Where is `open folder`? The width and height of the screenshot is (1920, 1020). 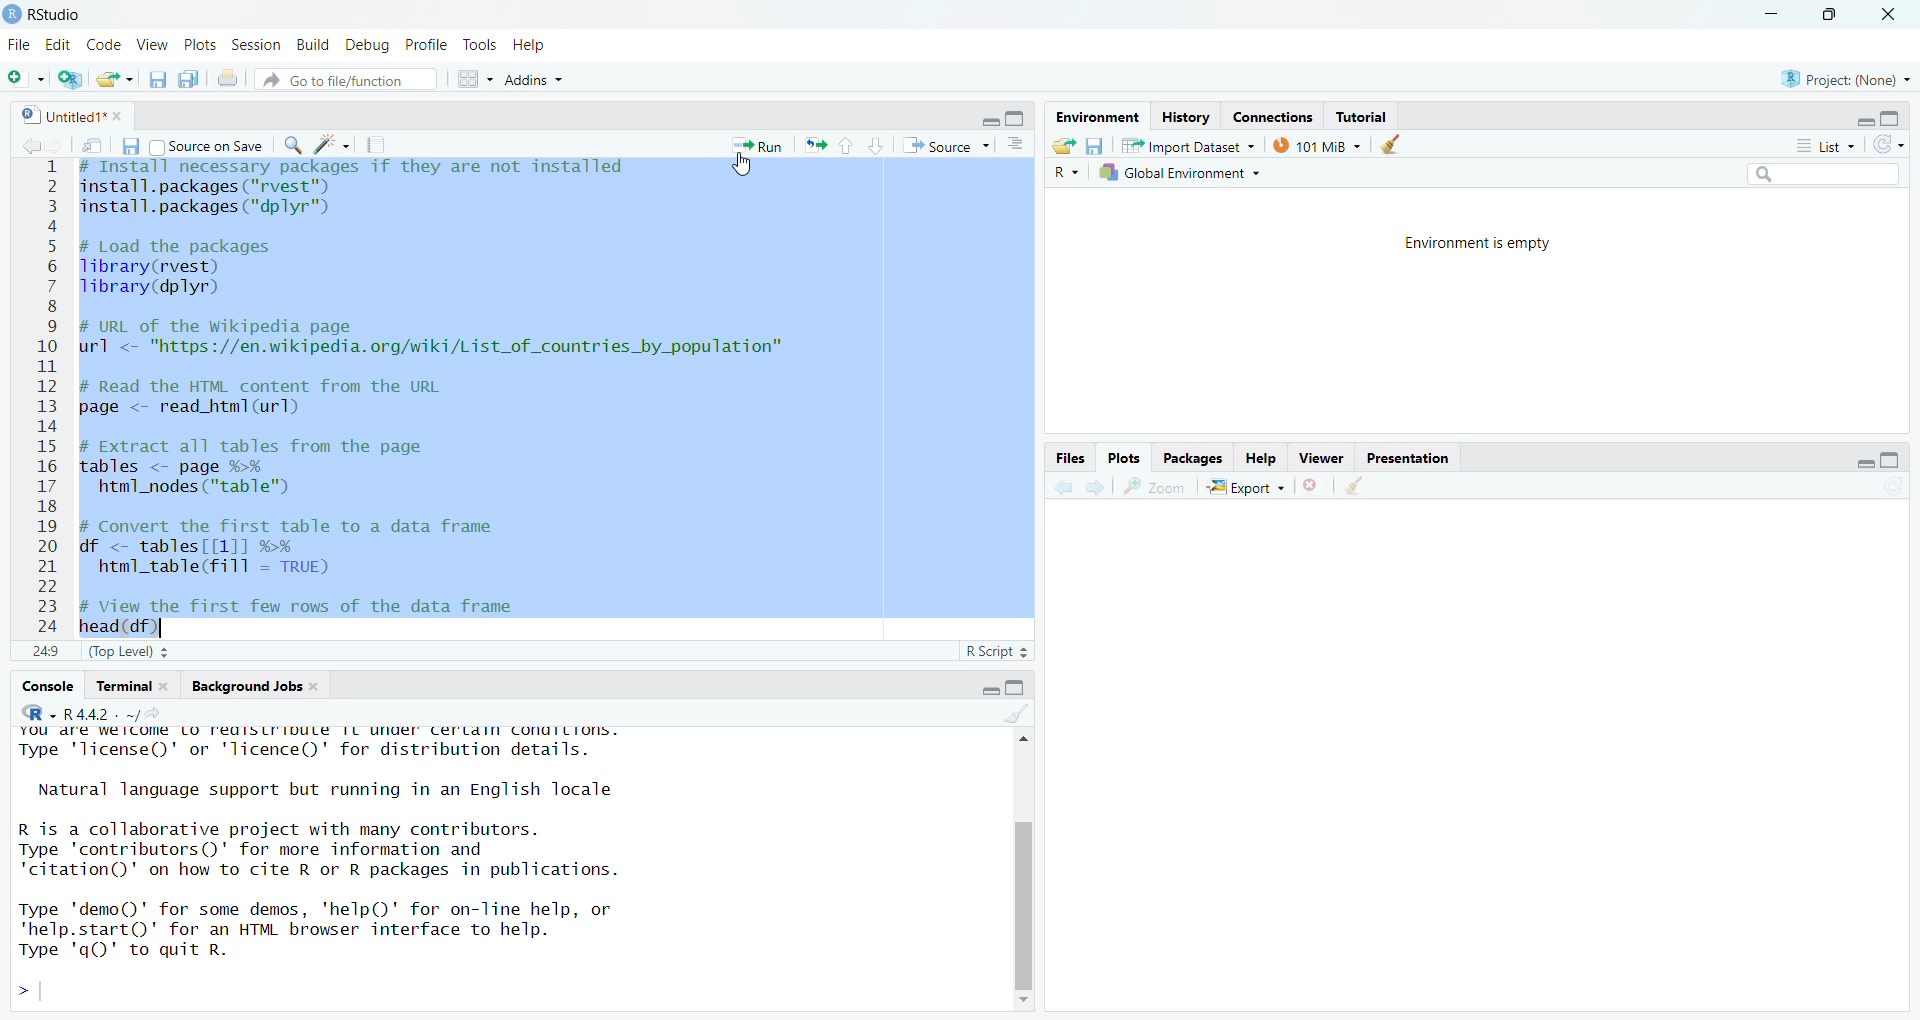
open folder is located at coordinates (1065, 145).